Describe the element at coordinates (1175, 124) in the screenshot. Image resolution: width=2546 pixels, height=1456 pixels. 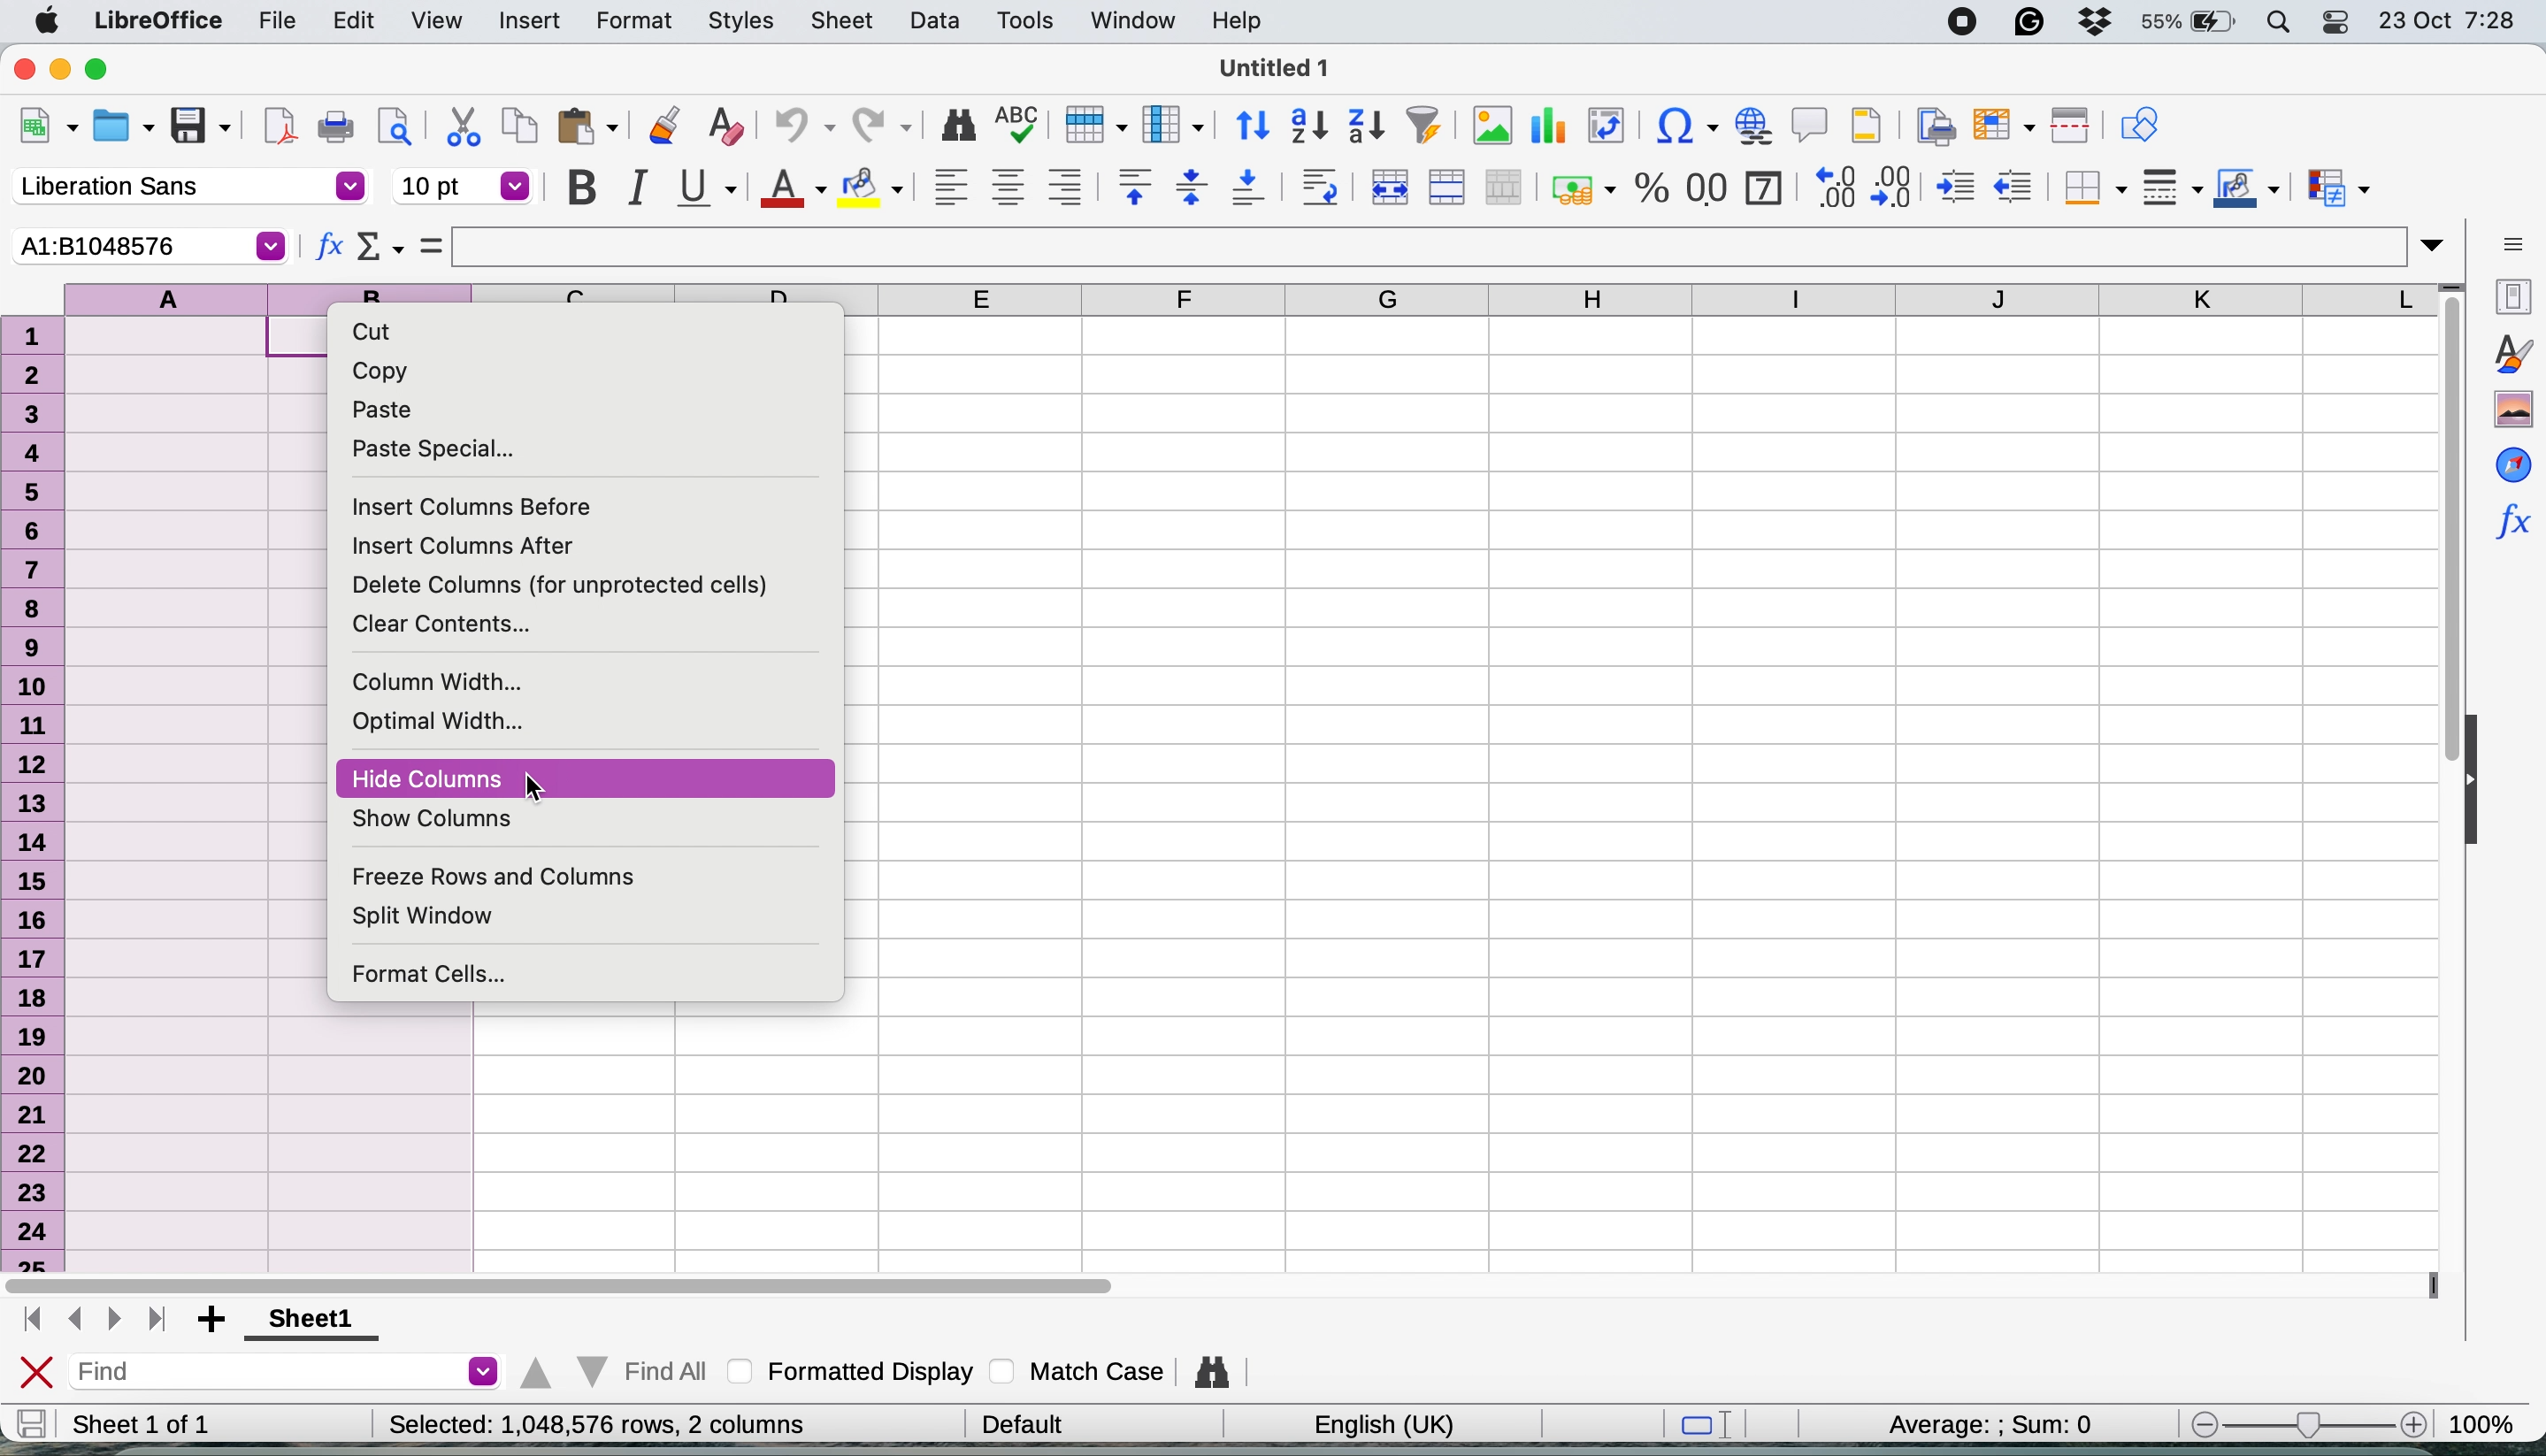
I see `column` at that location.